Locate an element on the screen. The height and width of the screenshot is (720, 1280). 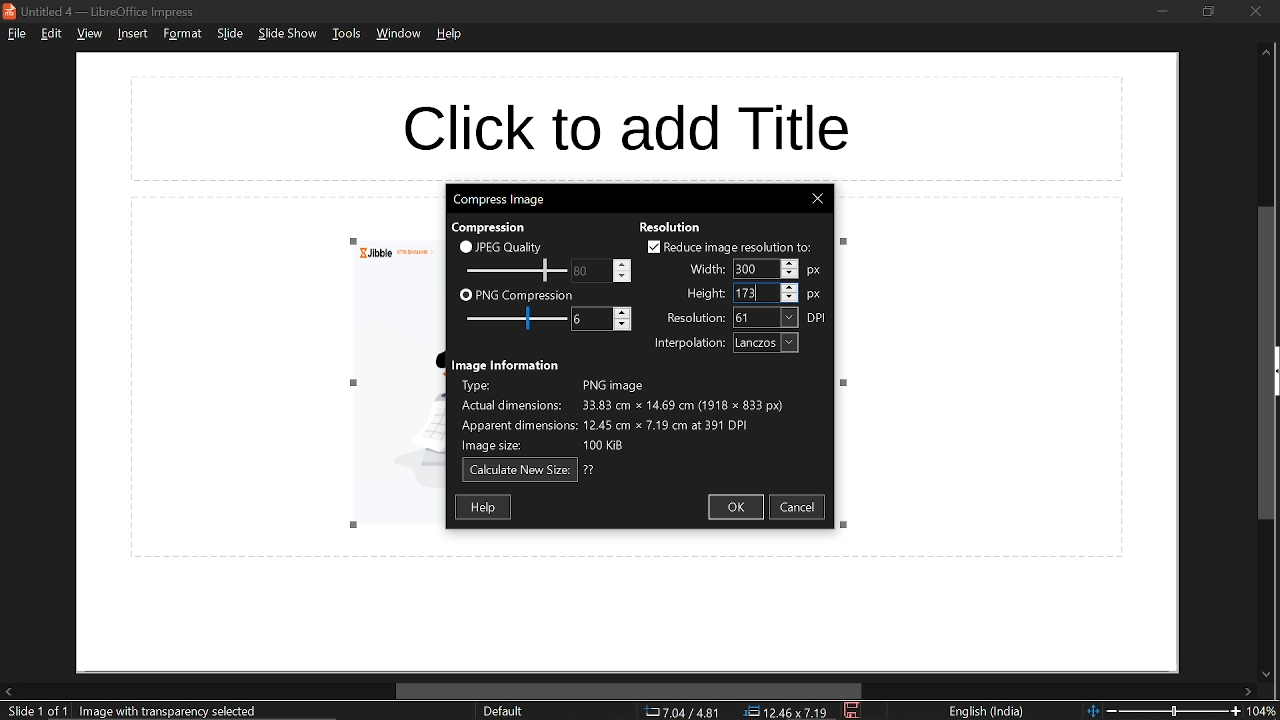
minimize is located at coordinates (1162, 11).